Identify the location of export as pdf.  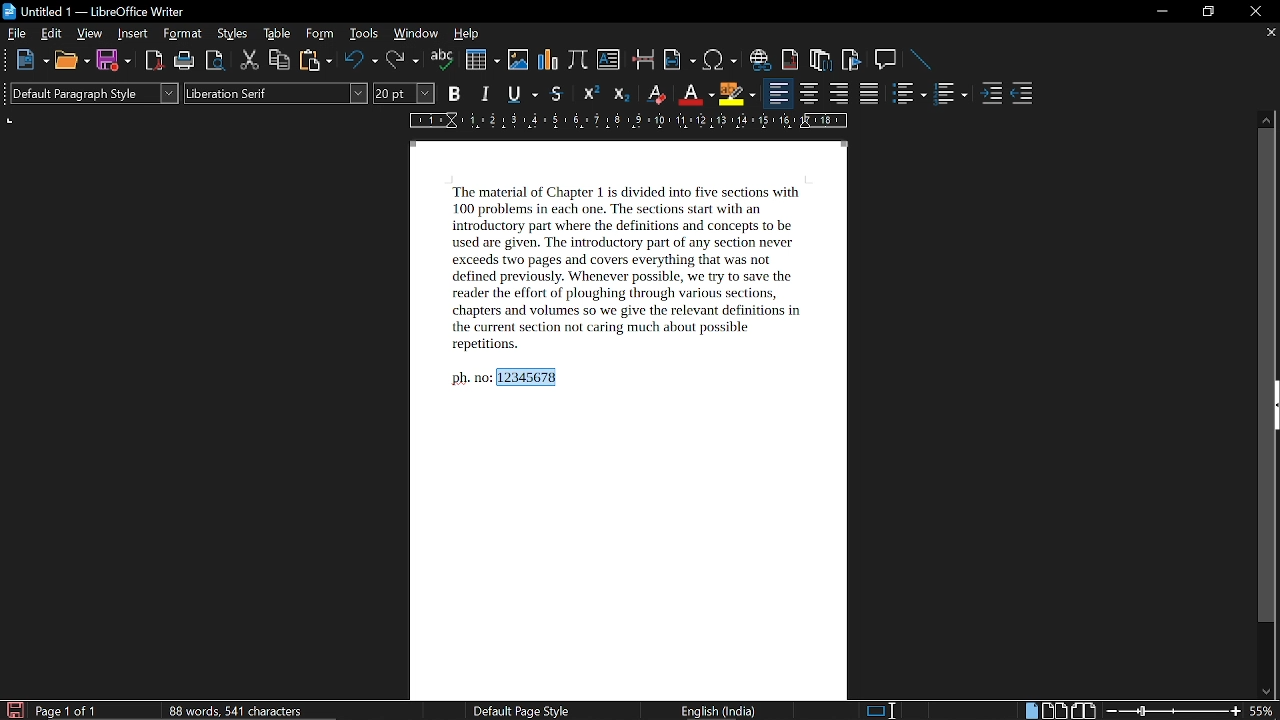
(151, 61).